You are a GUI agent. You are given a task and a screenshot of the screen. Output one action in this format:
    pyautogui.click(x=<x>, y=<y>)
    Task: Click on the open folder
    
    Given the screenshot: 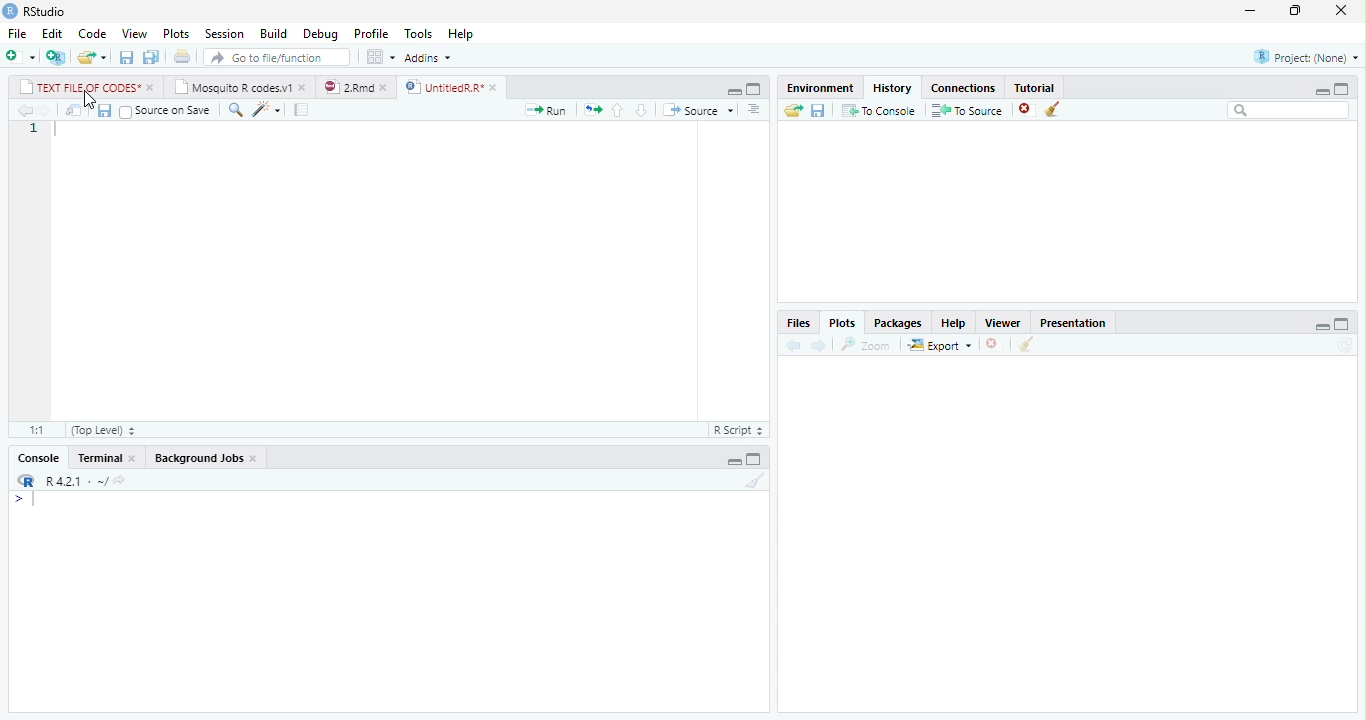 What is the action you would take?
    pyautogui.click(x=794, y=110)
    